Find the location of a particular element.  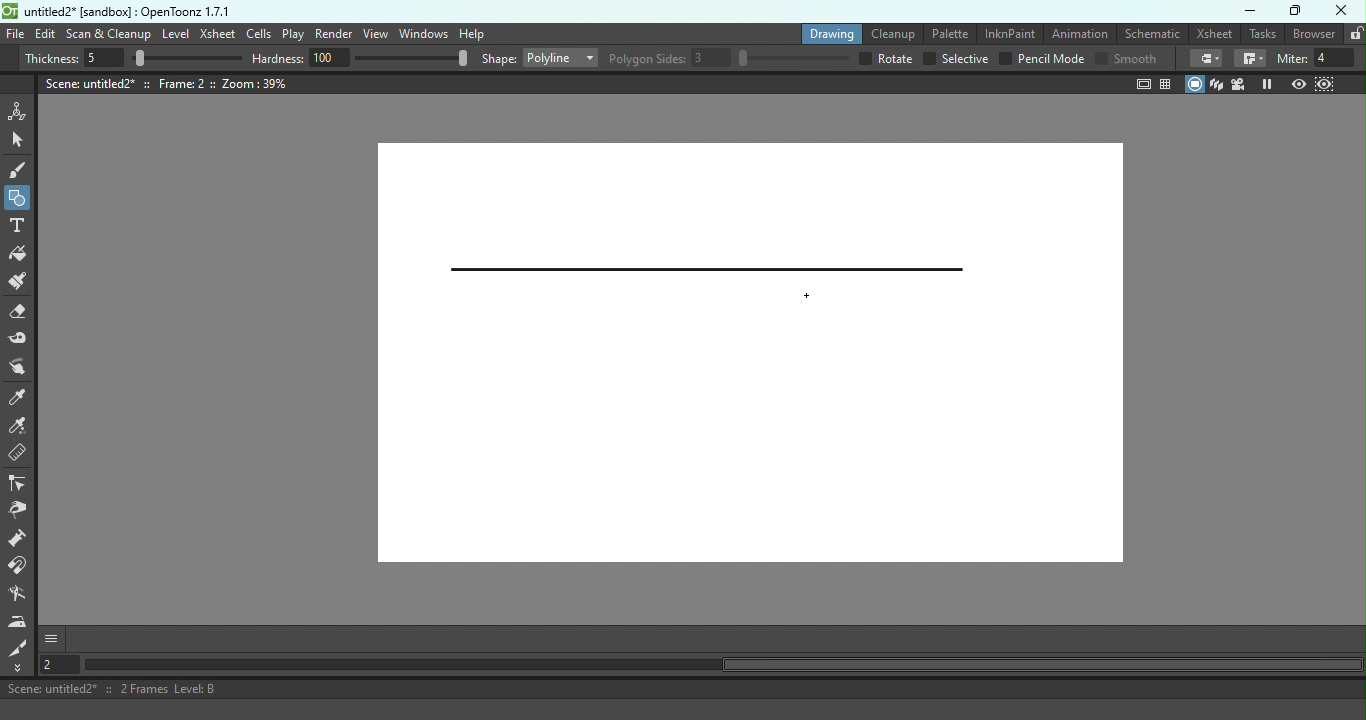

Fill tool is located at coordinates (22, 254).